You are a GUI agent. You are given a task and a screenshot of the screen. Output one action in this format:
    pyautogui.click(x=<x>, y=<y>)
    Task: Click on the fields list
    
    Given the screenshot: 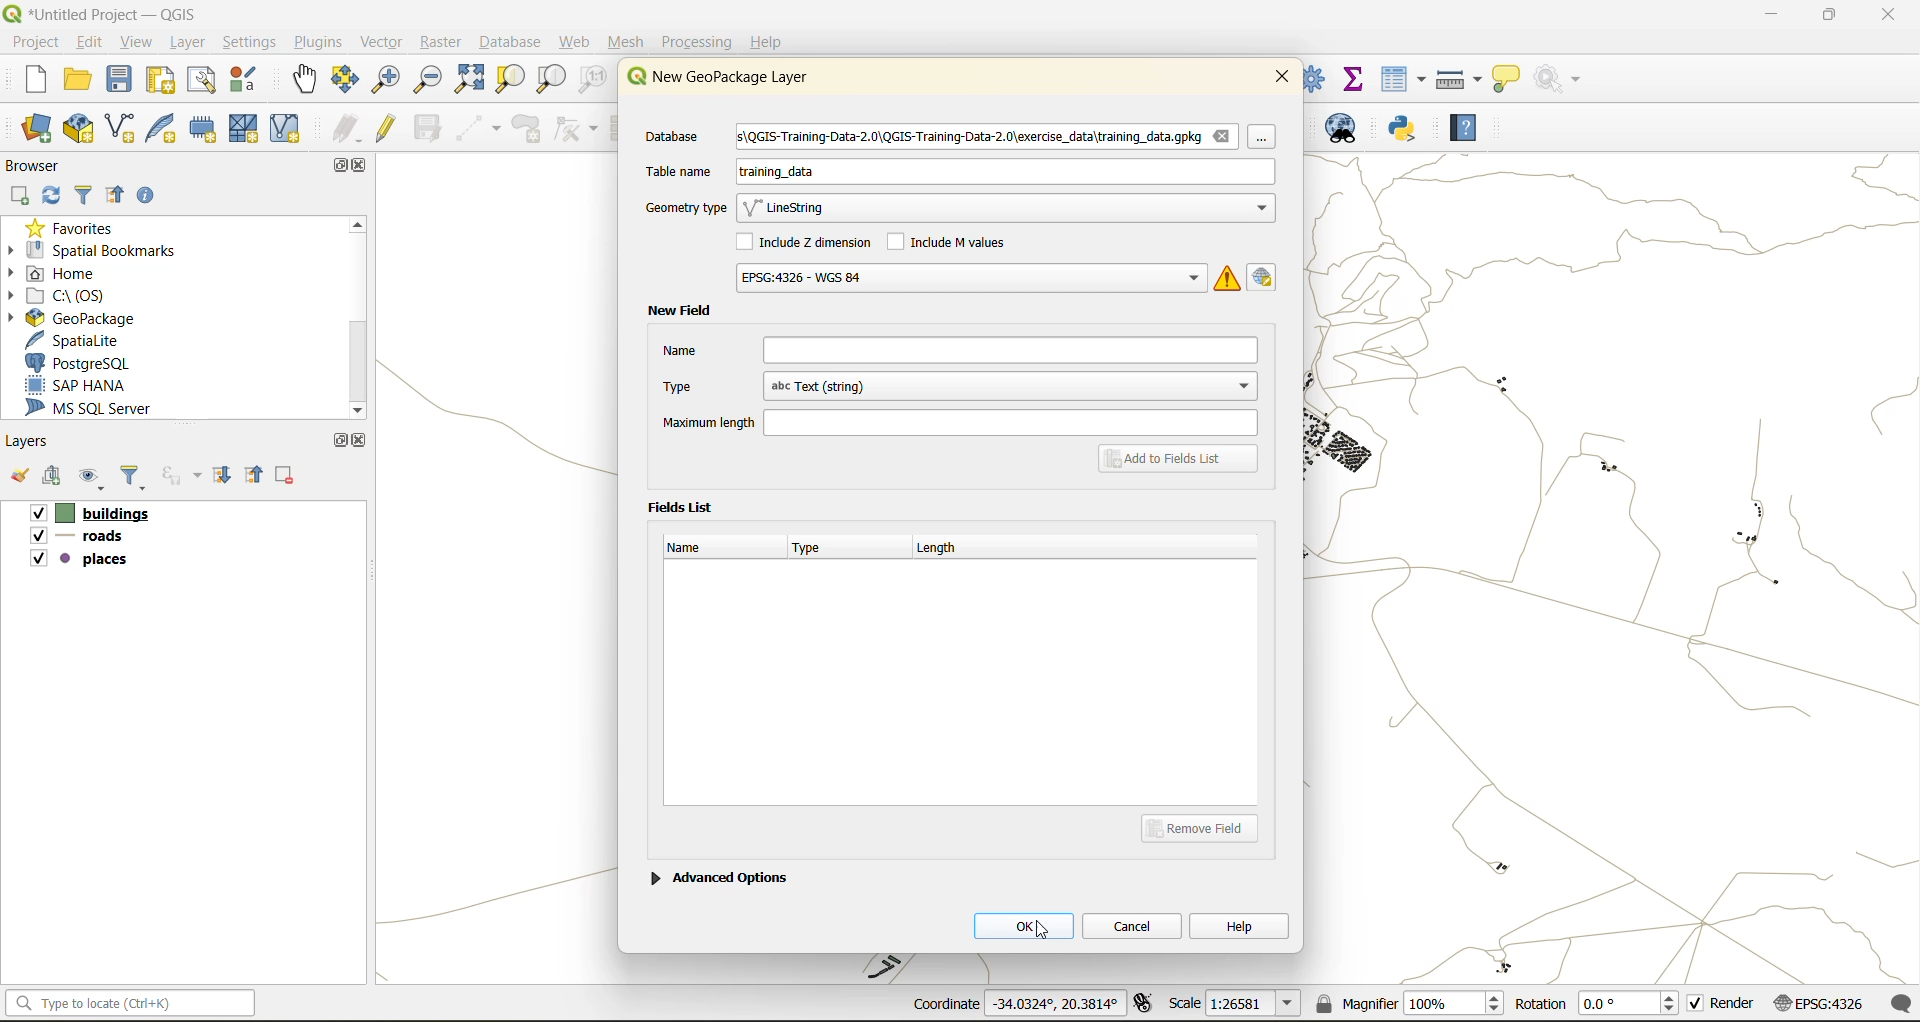 What is the action you would take?
    pyautogui.click(x=685, y=505)
    